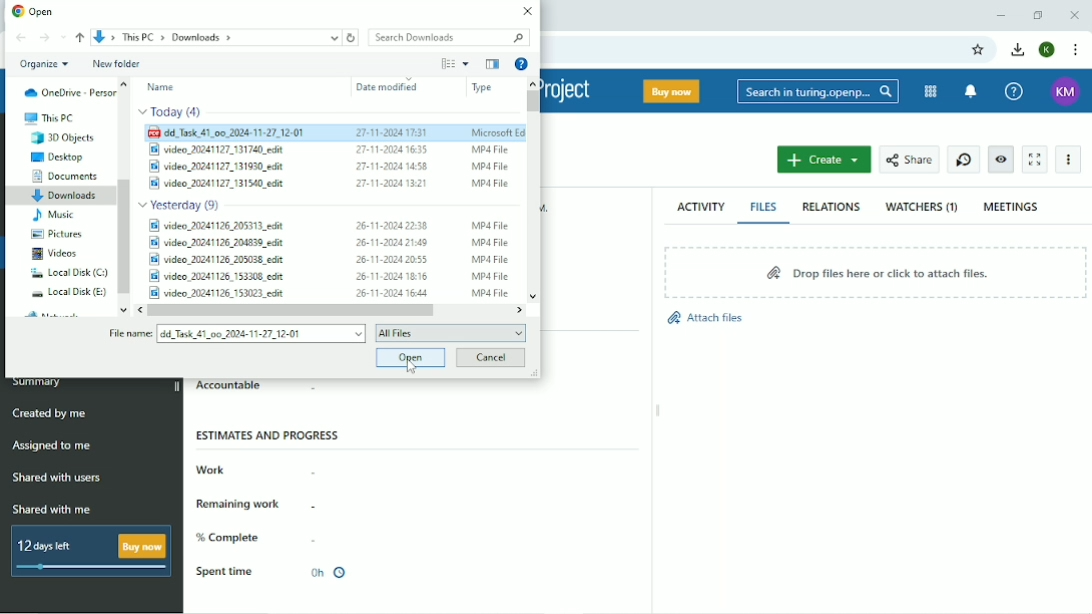 The image size is (1092, 614). What do you see at coordinates (1074, 14) in the screenshot?
I see `Close` at bounding box center [1074, 14].